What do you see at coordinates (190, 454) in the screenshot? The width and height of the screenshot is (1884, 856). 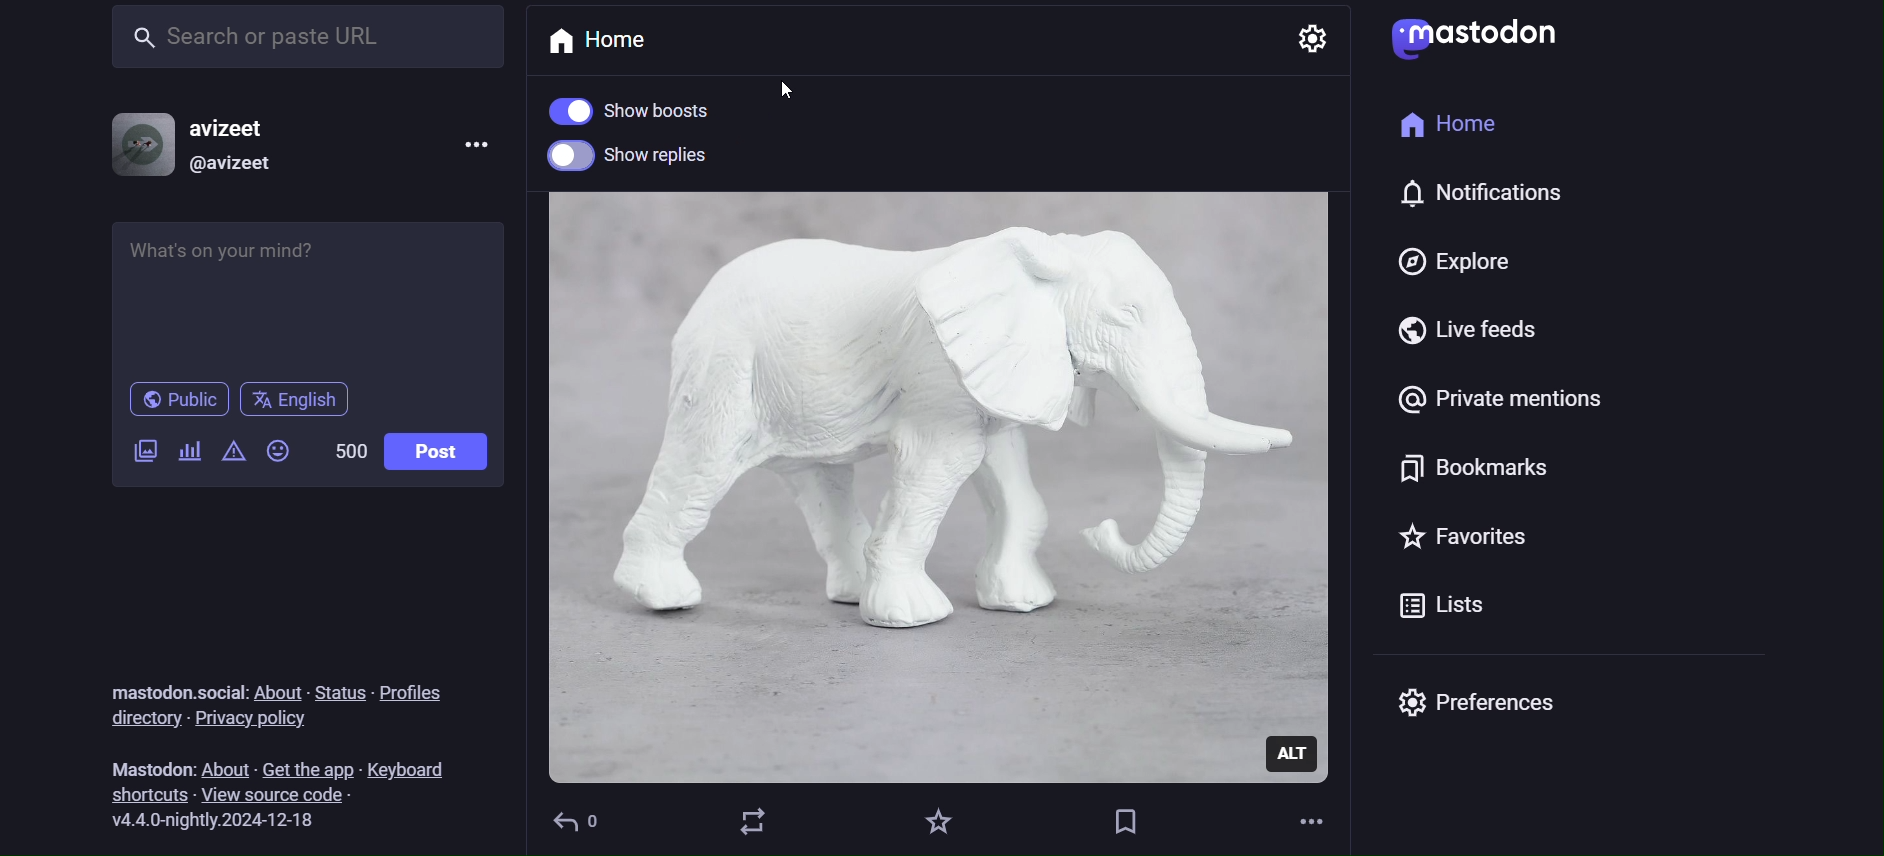 I see `add poll` at bounding box center [190, 454].